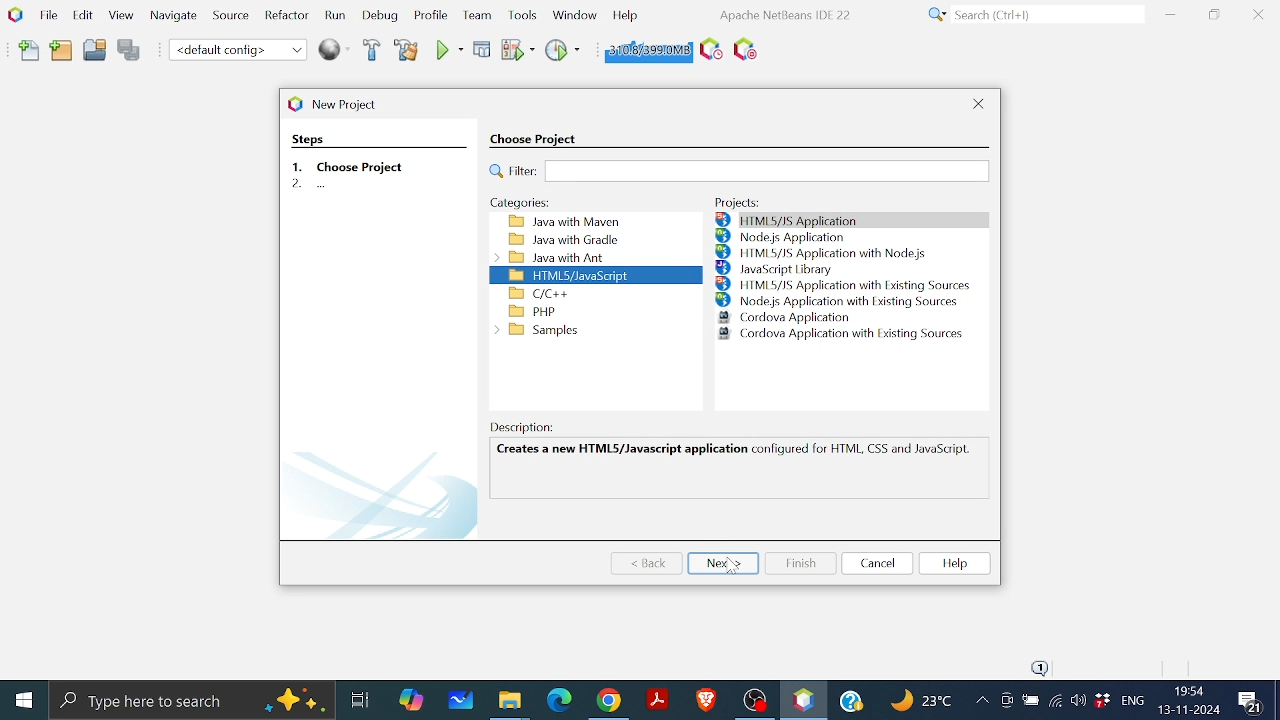 The height and width of the screenshot is (720, 1280). I want to click on Tools, so click(524, 14).